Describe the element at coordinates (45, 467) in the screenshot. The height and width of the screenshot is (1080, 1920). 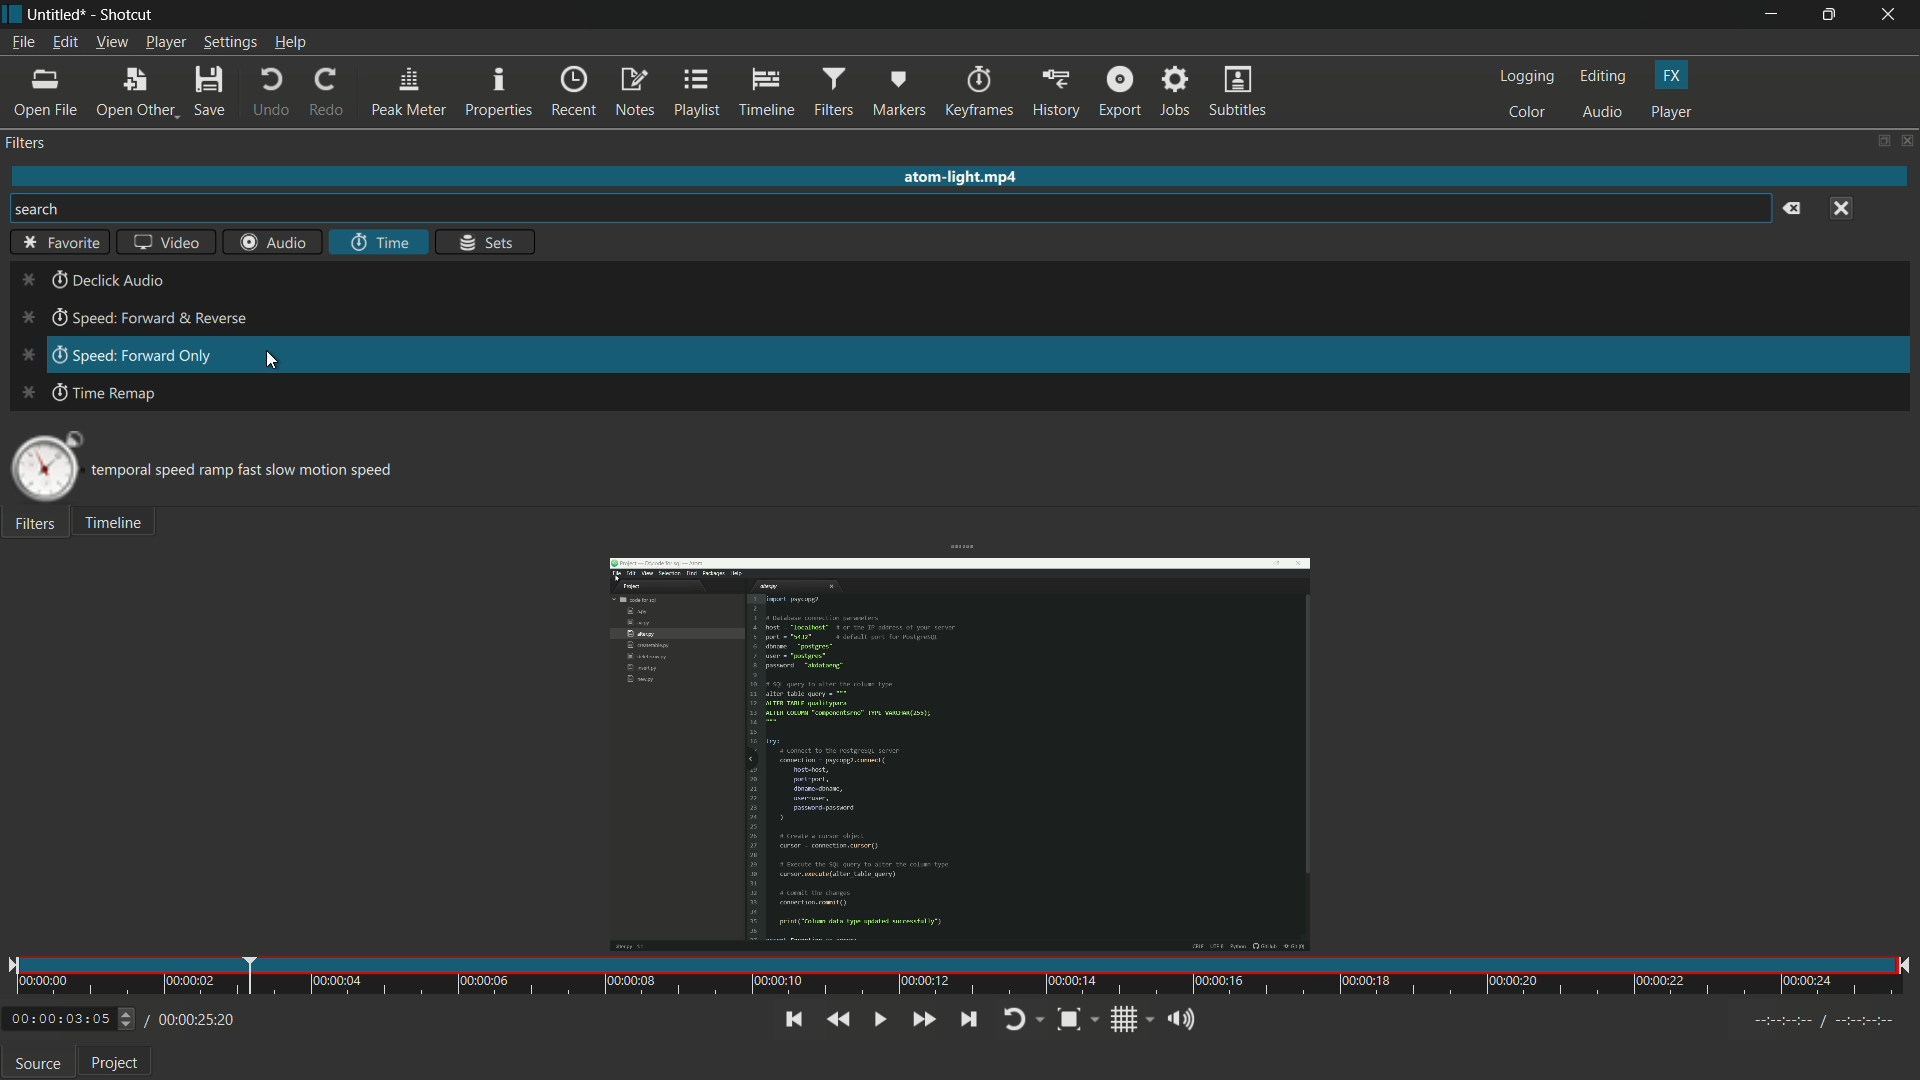
I see `clock image` at that location.